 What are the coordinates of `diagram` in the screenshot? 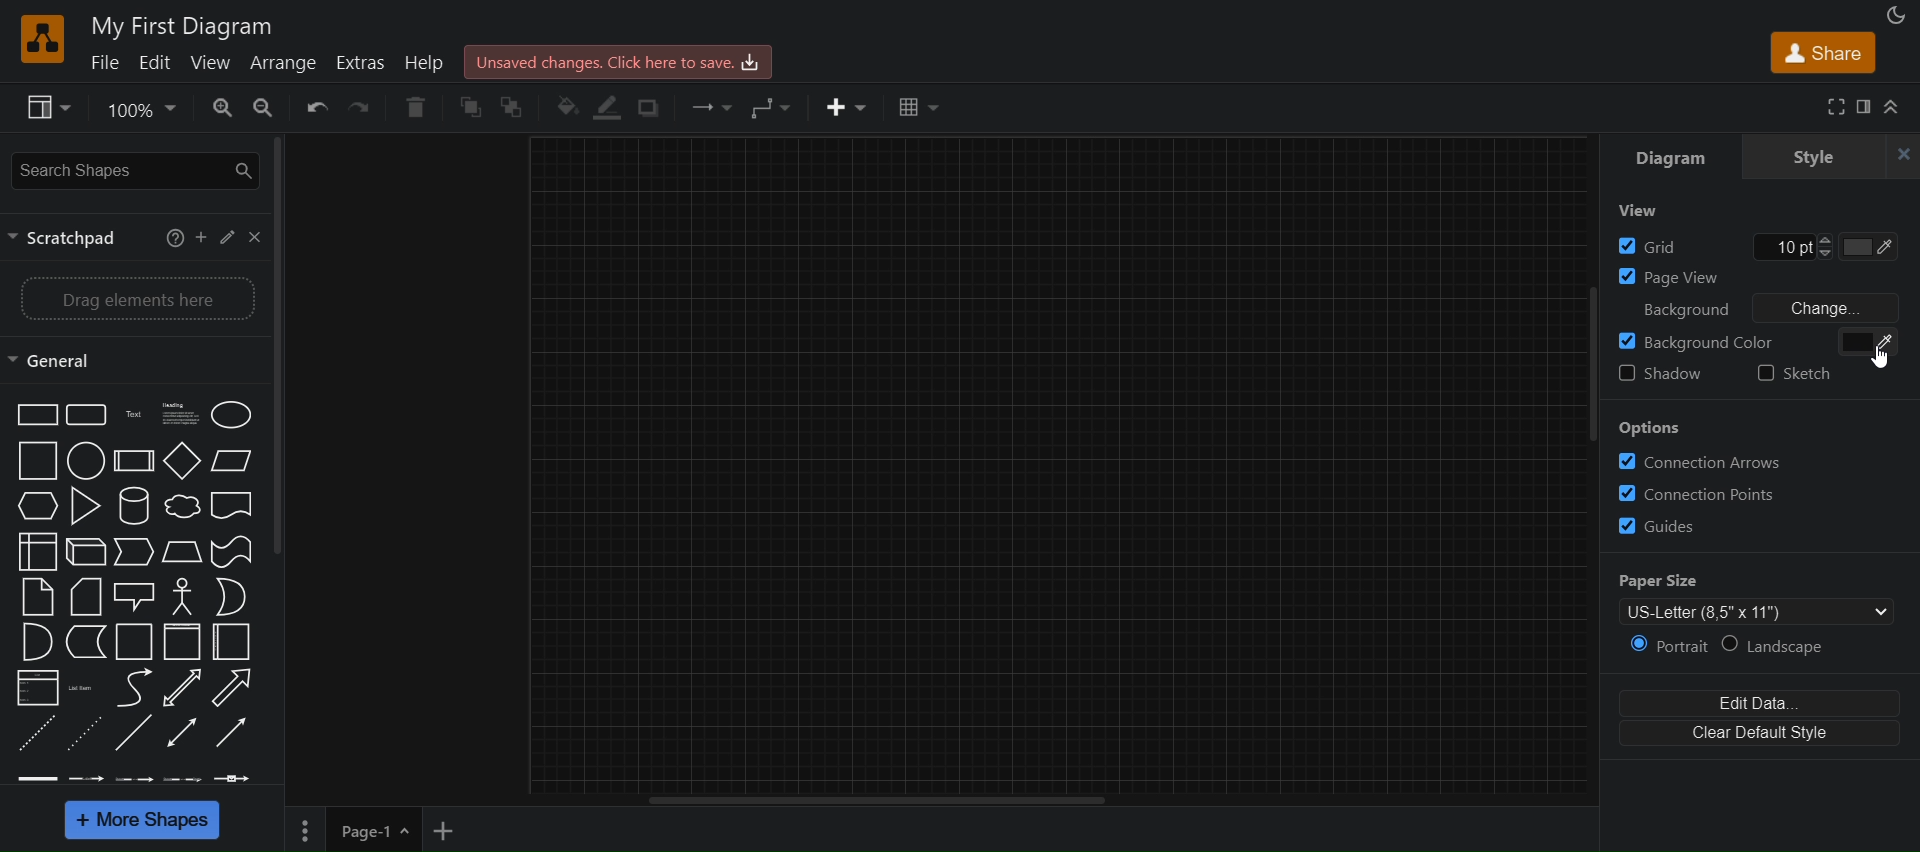 It's located at (1672, 153).